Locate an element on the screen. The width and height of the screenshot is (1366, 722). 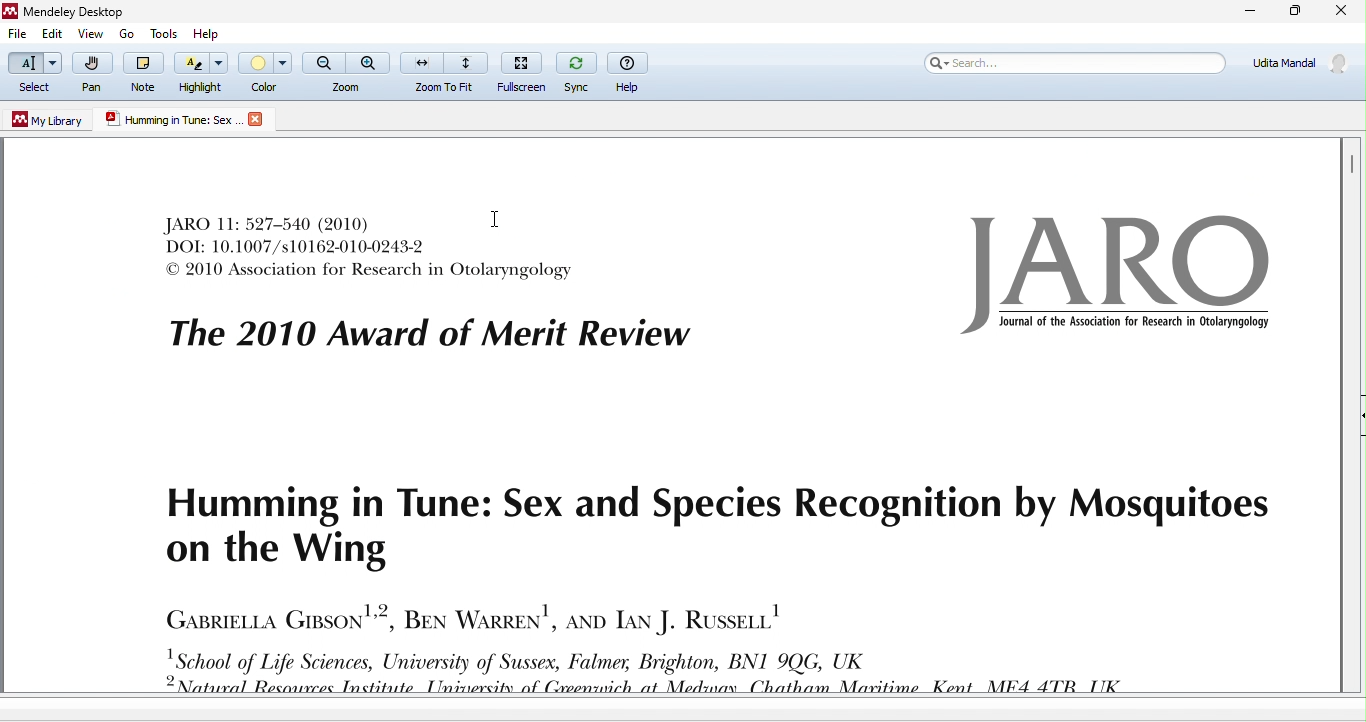
sync is located at coordinates (578, 72).